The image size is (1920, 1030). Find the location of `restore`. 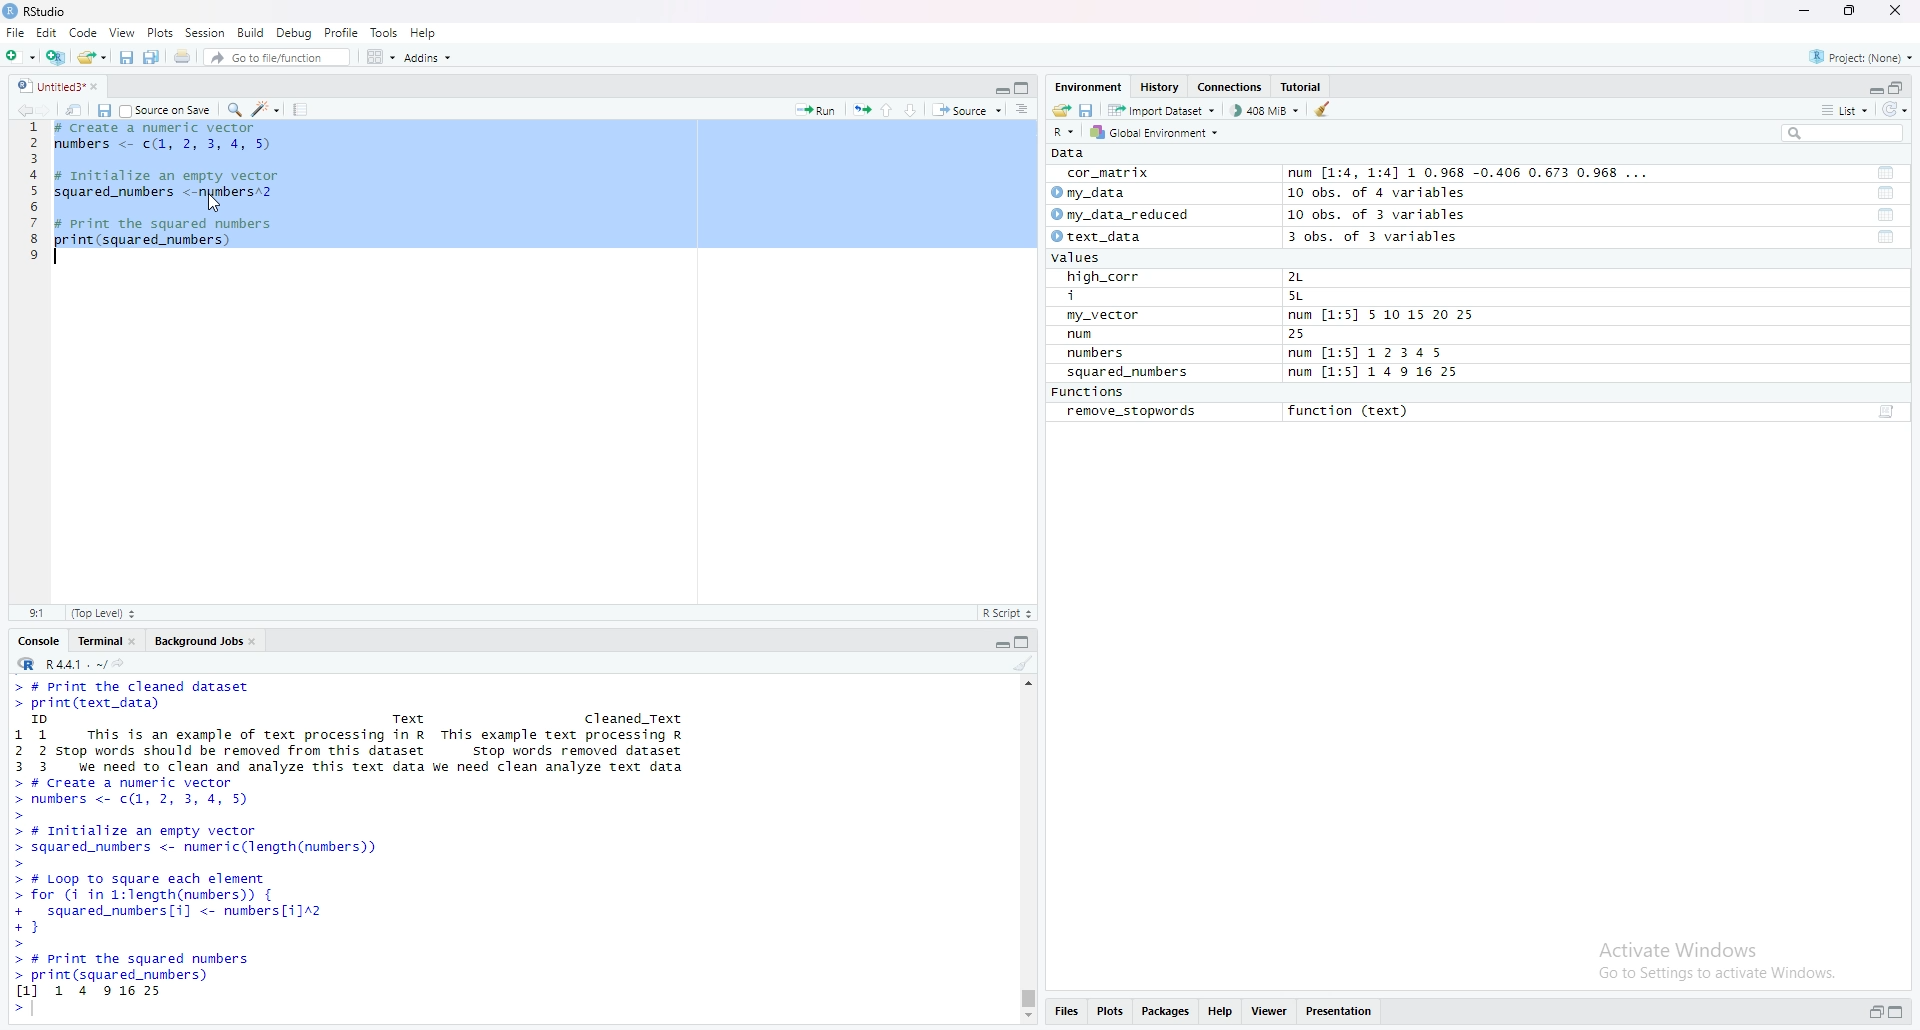

restore is located at coordinates (1876, 1013).